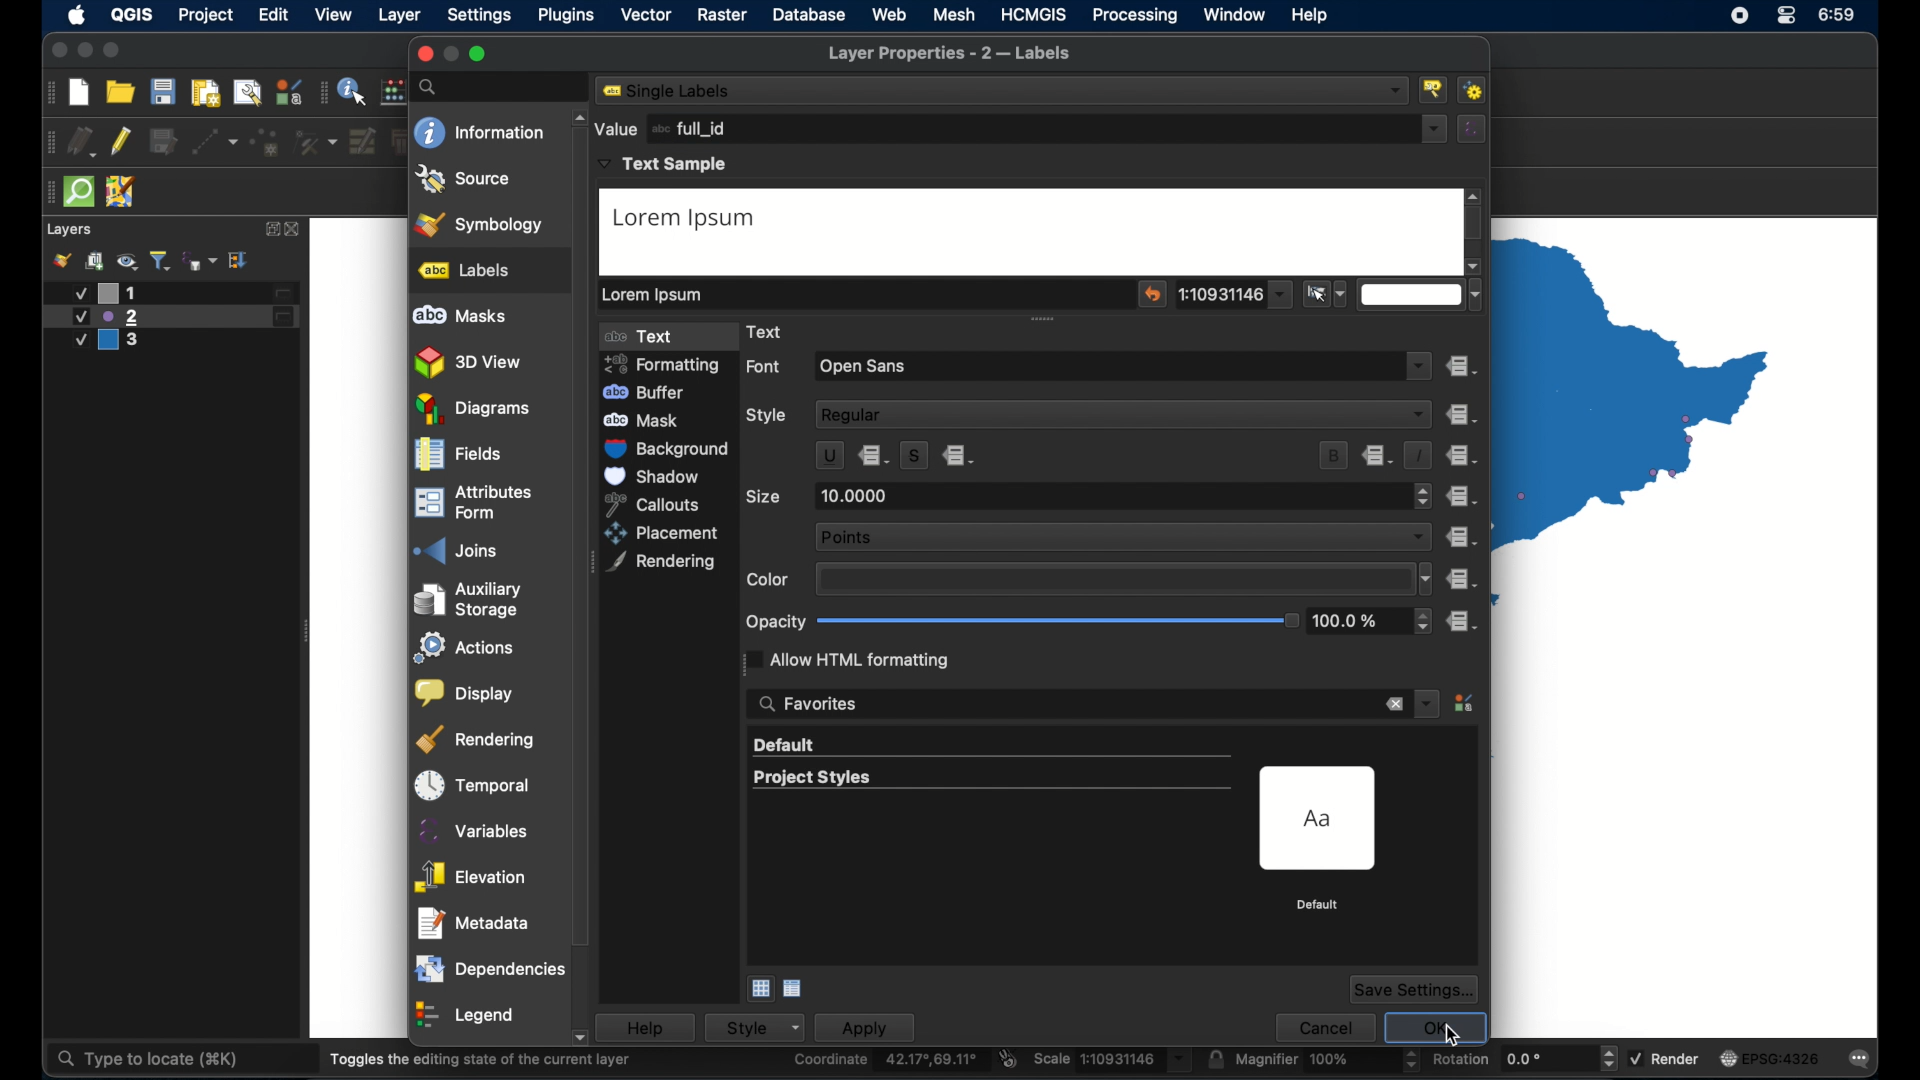 This screenshot has width=1920, height=1080. I want to click on scroll  box, so click(1476, 226).